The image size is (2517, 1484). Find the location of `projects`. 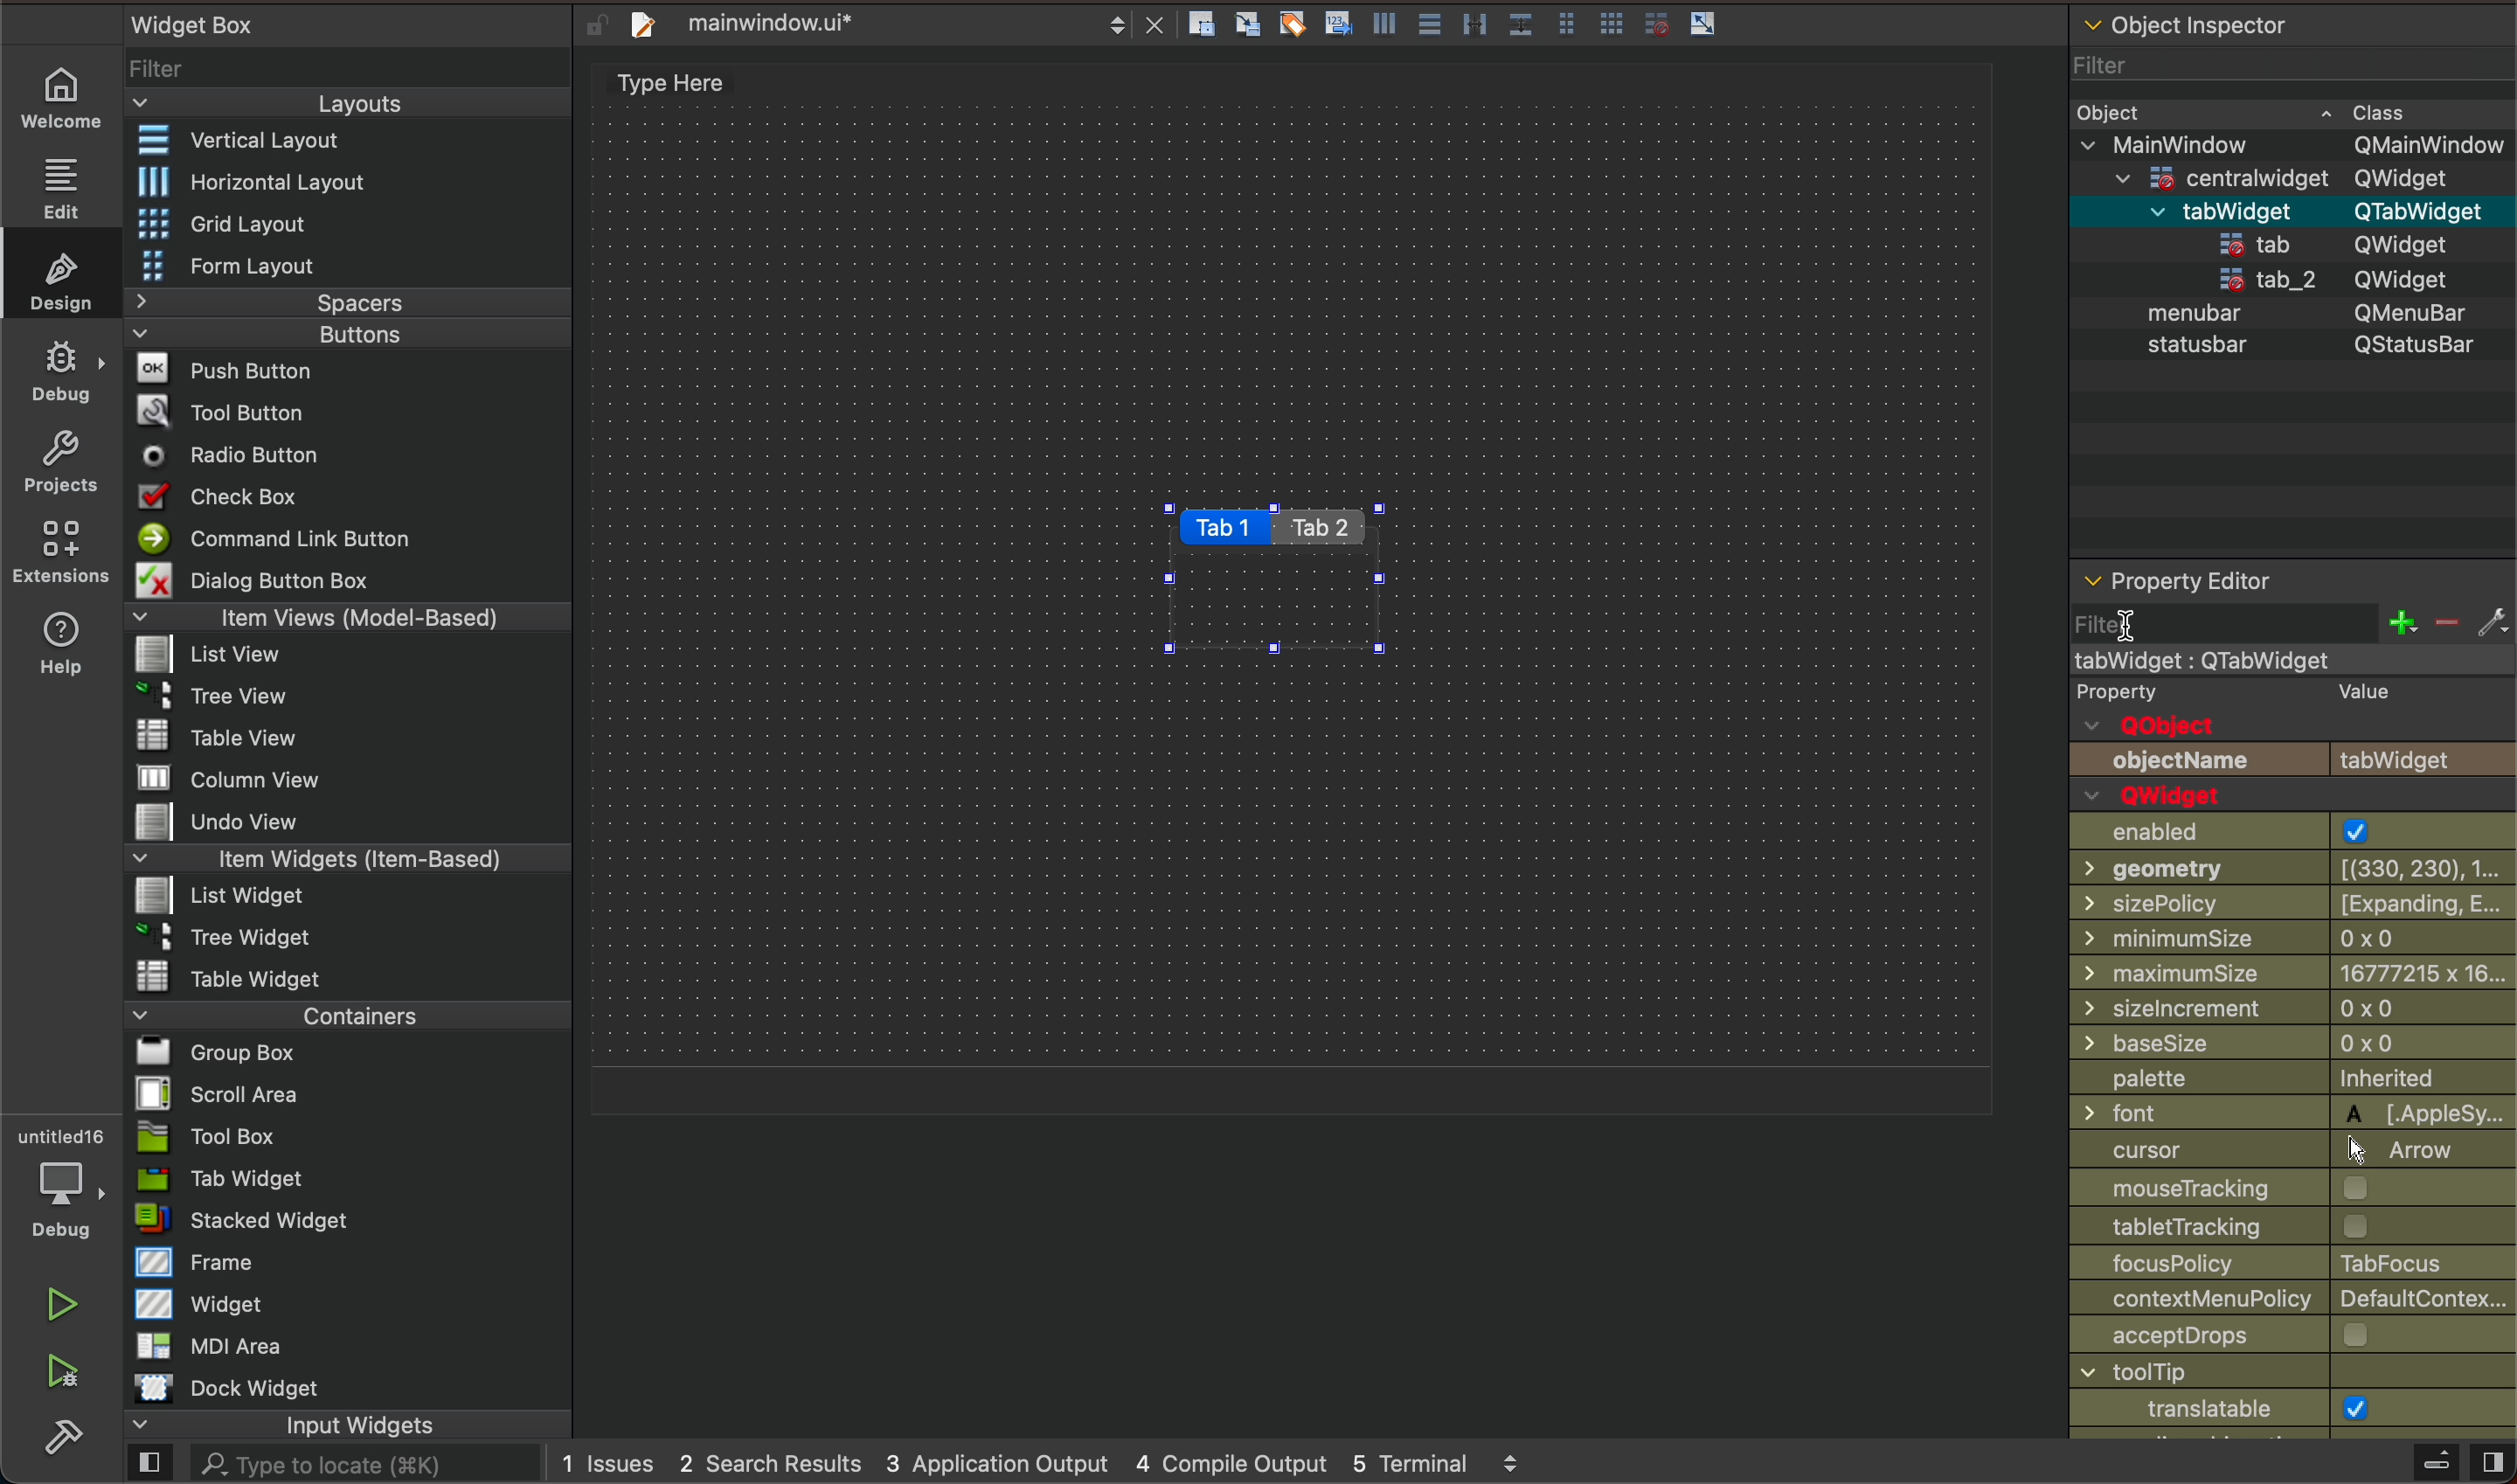

projects is located at coordinates (63, 461).